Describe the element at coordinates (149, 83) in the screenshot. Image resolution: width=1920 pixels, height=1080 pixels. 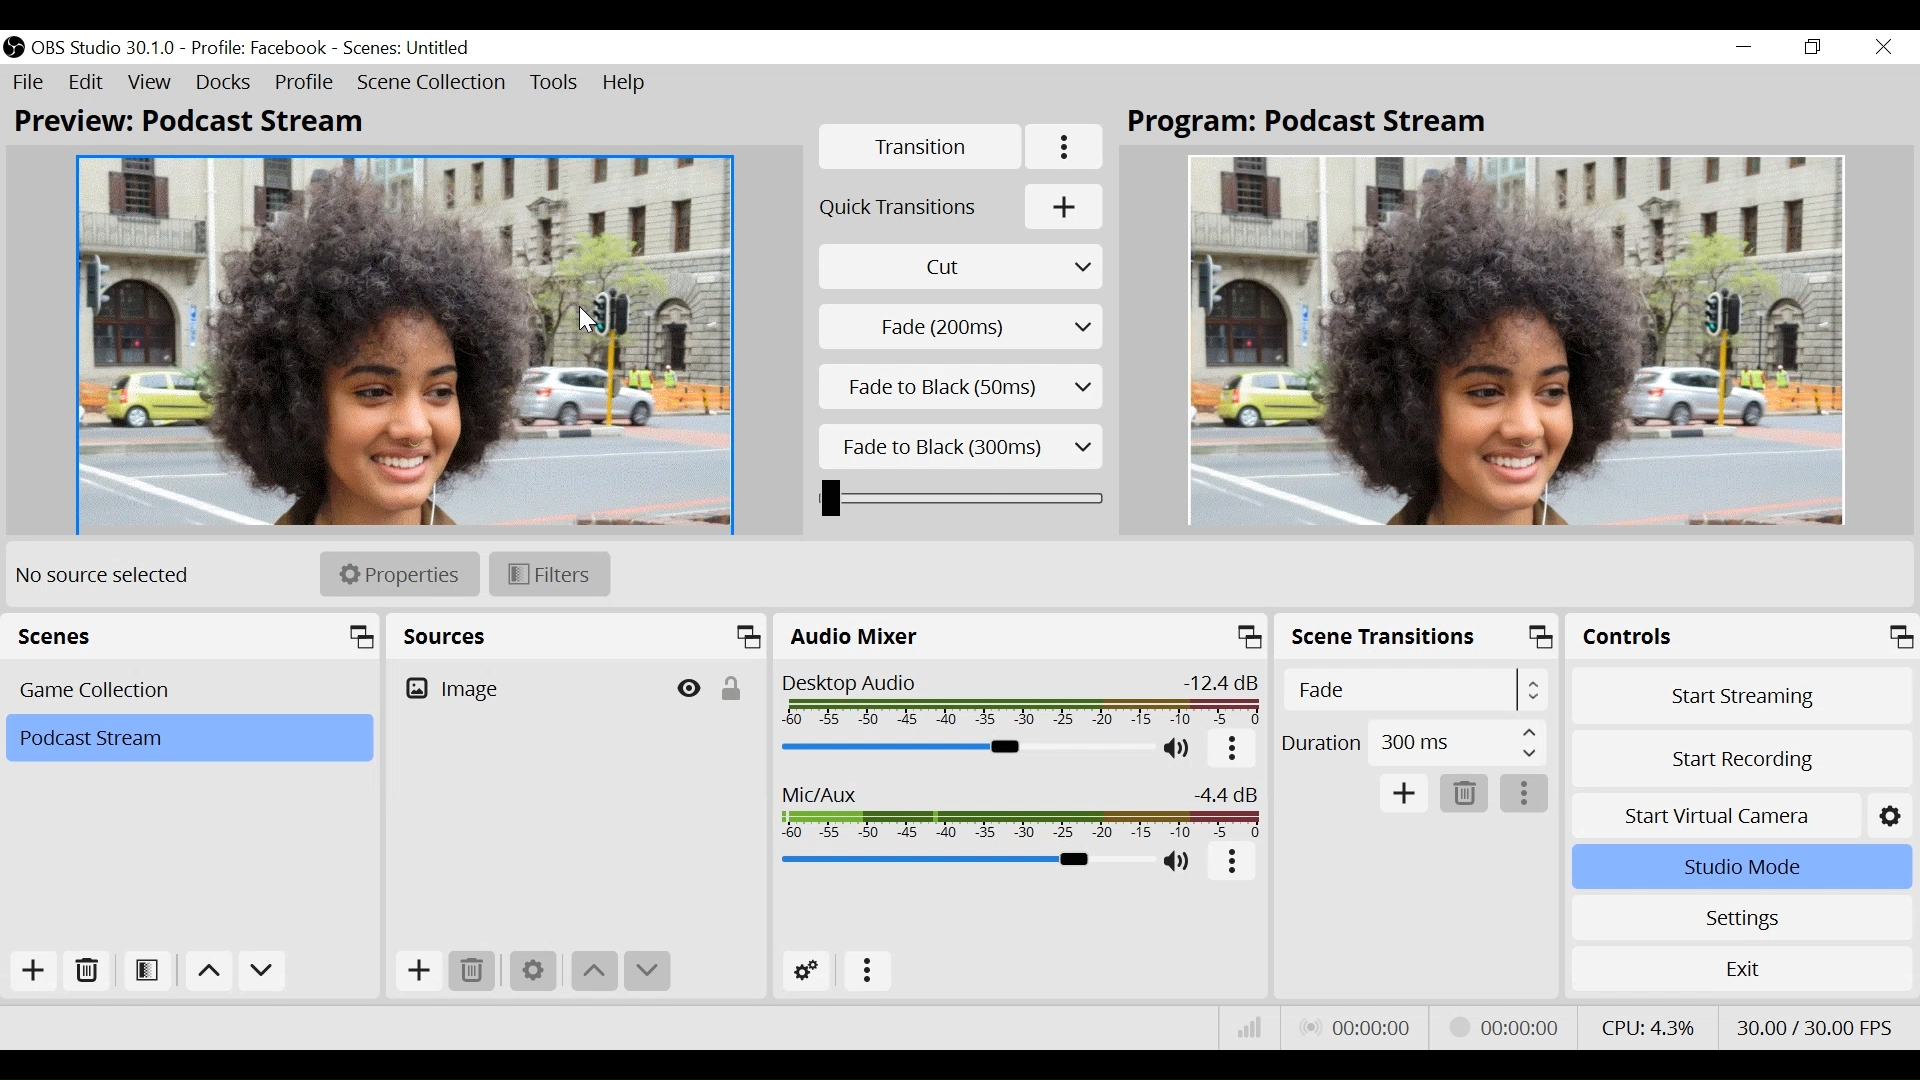
I see `View` at that location.